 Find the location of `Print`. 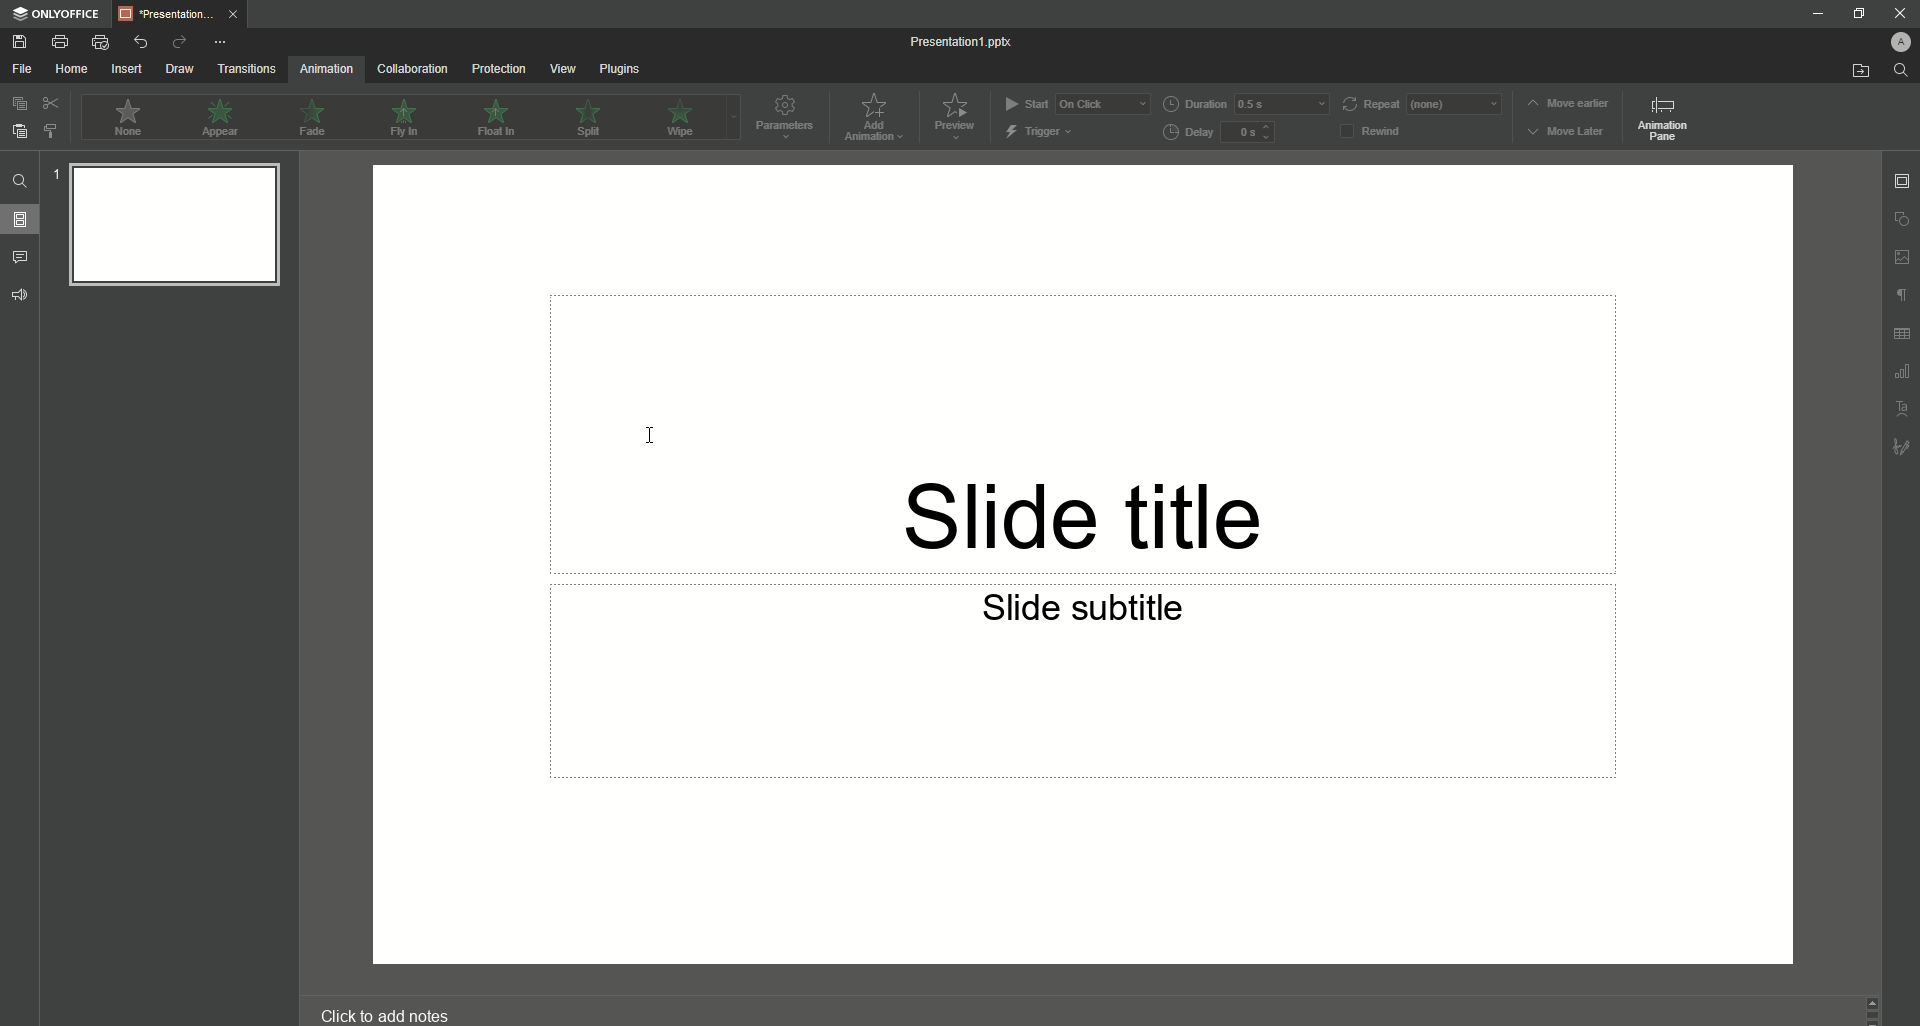

Print is located at coordinates (60, 41).